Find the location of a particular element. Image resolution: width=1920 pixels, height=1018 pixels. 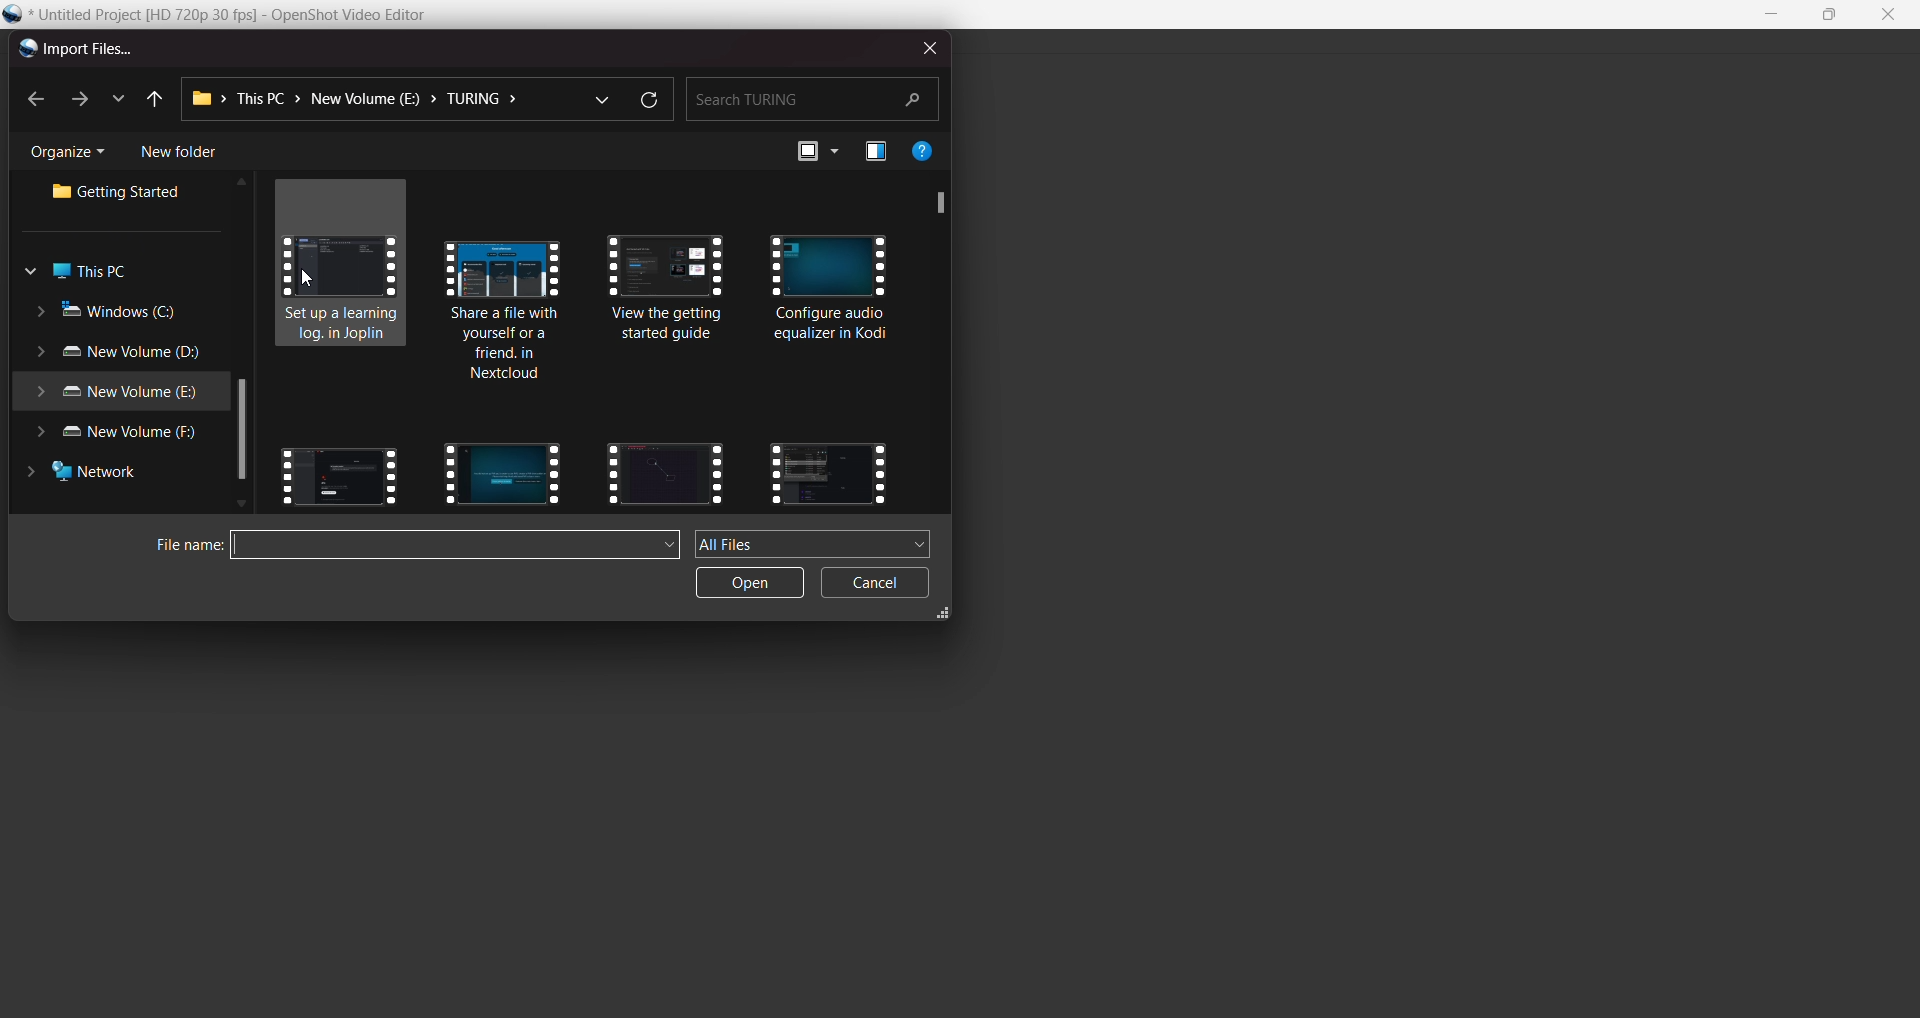

new folder is located at coordinates (179, 152).